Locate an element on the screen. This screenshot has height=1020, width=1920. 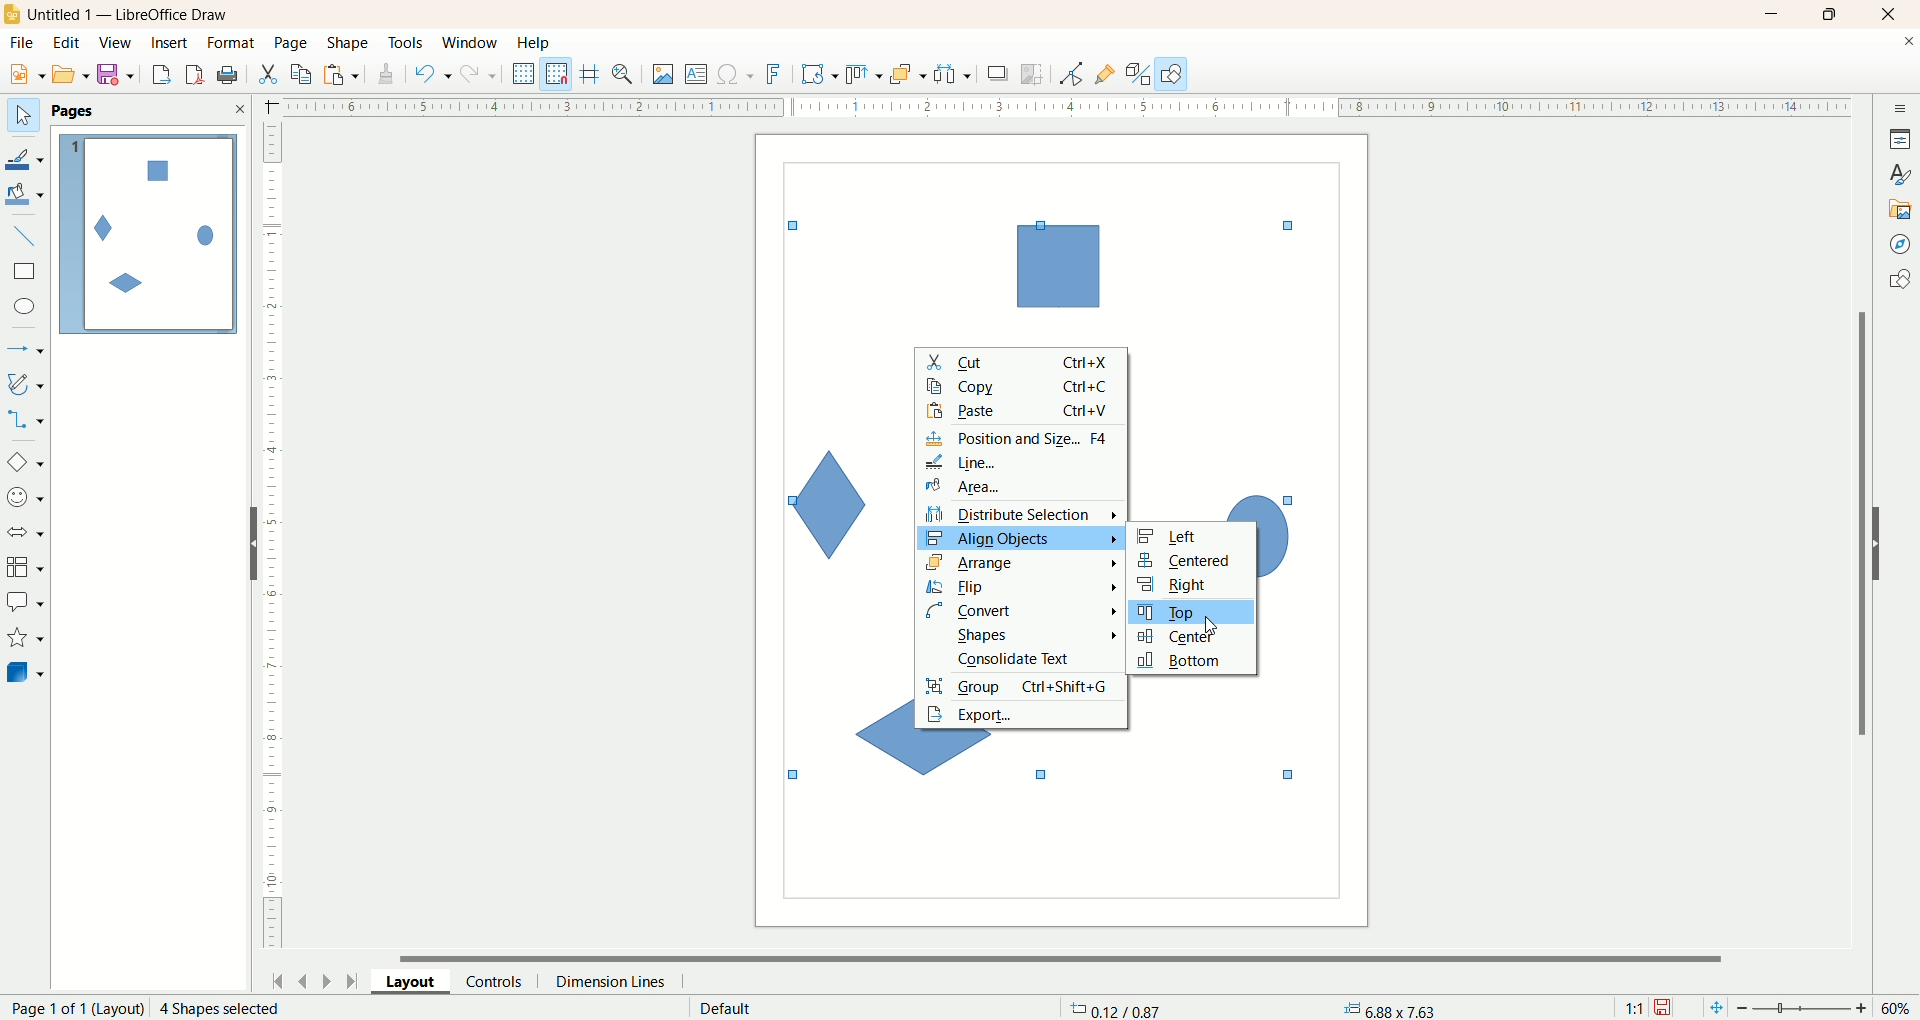
line color is located at coordinates (26, 157).